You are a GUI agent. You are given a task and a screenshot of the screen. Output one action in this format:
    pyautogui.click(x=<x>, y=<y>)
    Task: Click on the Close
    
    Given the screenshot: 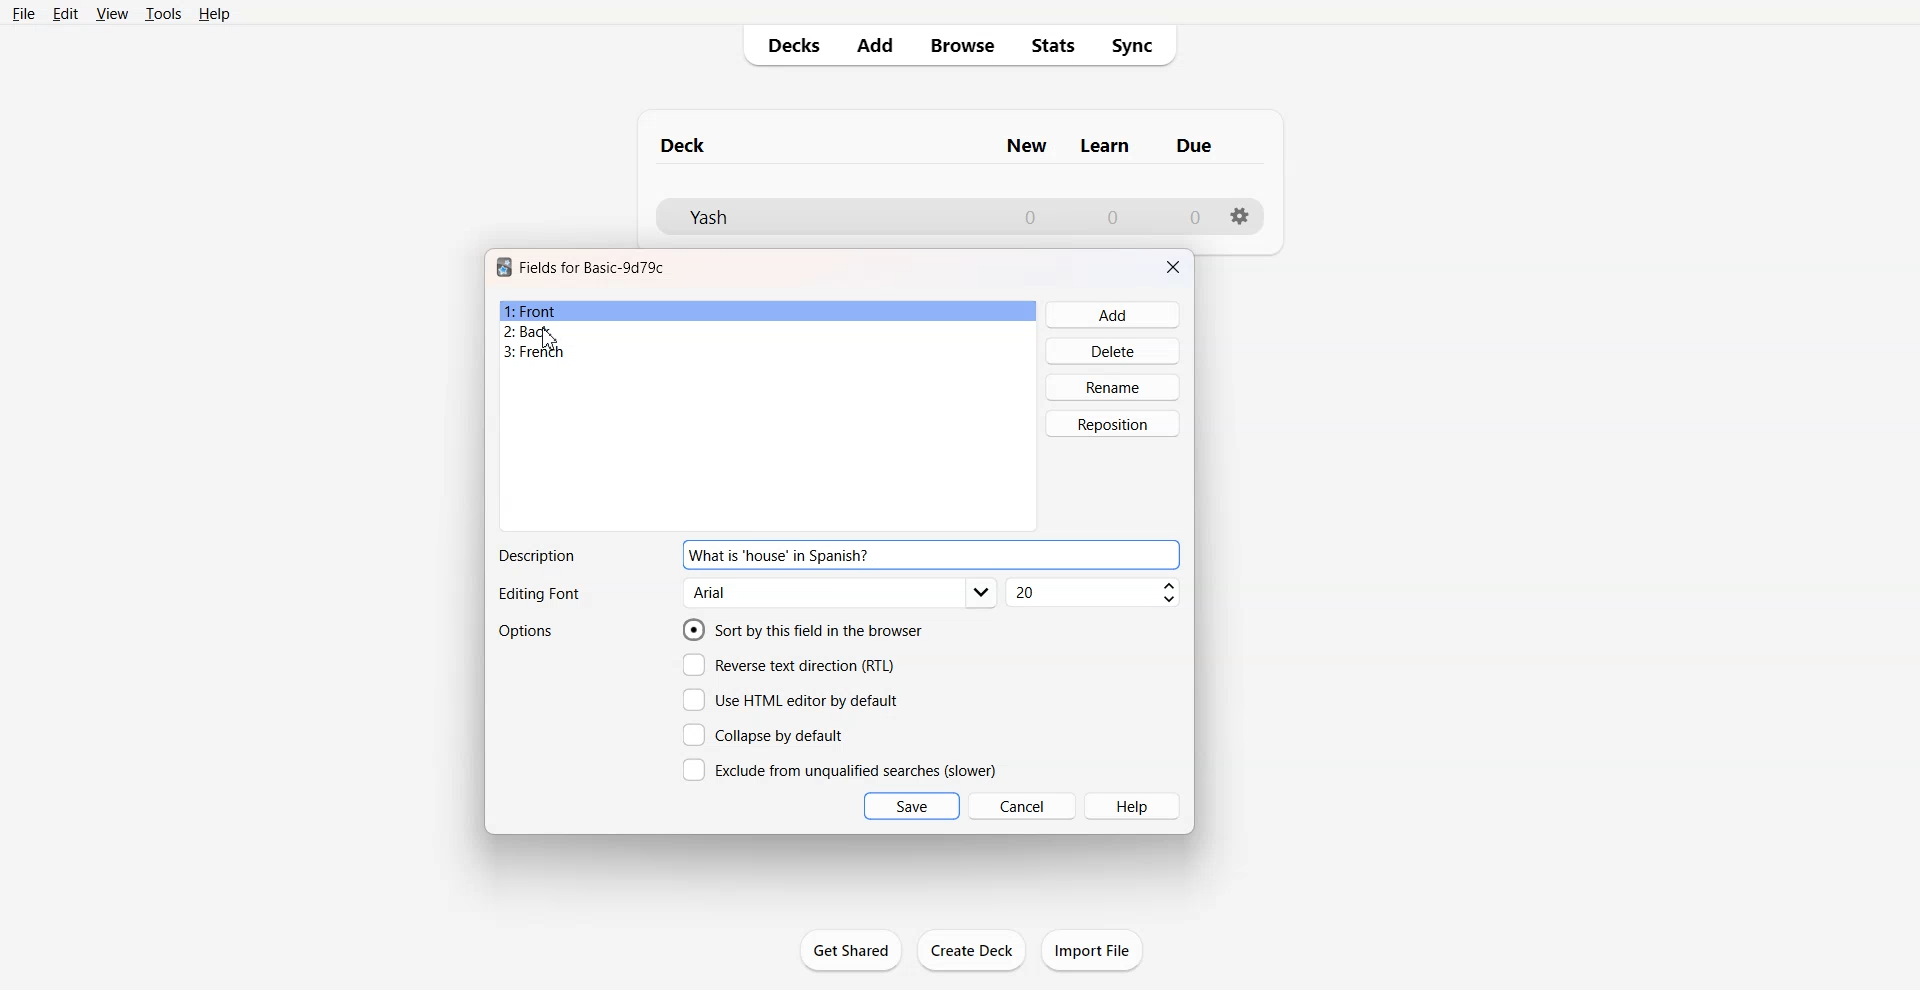 What is the action you would take?
    pyautogui.click(x=1173, y=267)
    